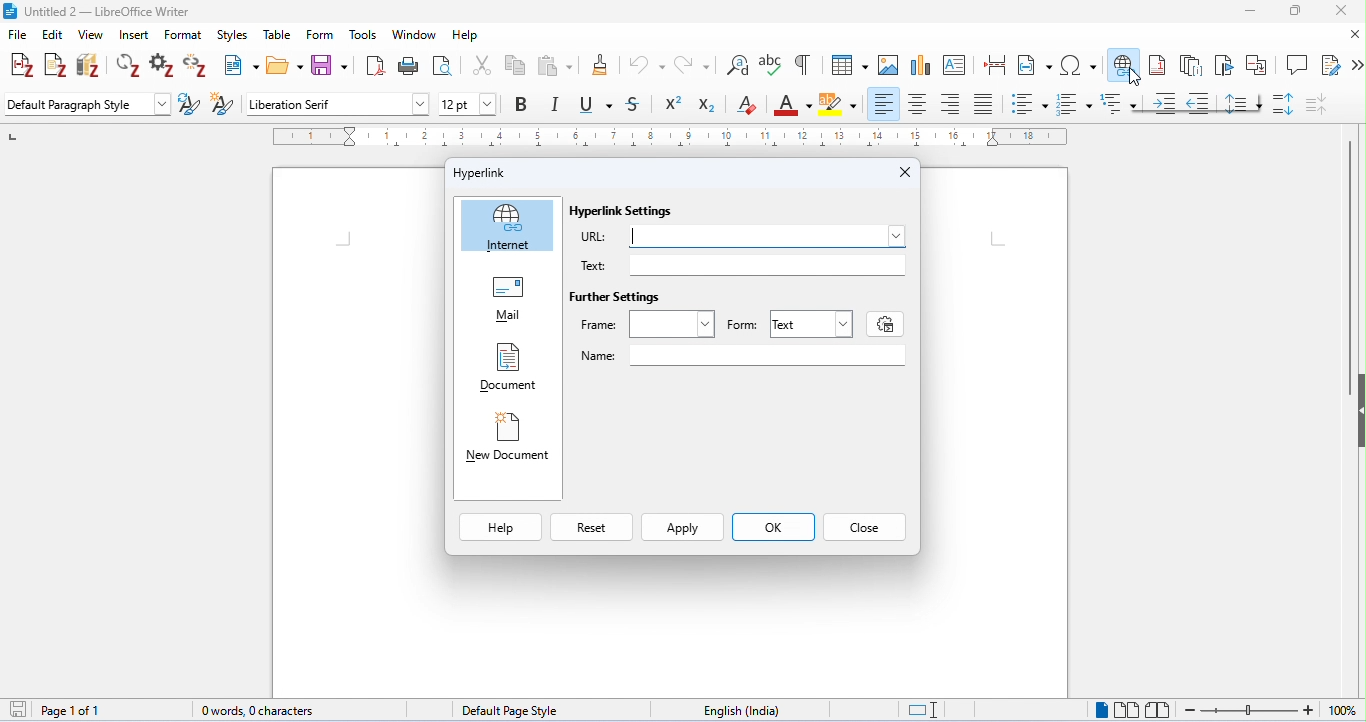  Describe the element at coordinates (921, 64) in the screenshot. I see `insert chart` at that location.